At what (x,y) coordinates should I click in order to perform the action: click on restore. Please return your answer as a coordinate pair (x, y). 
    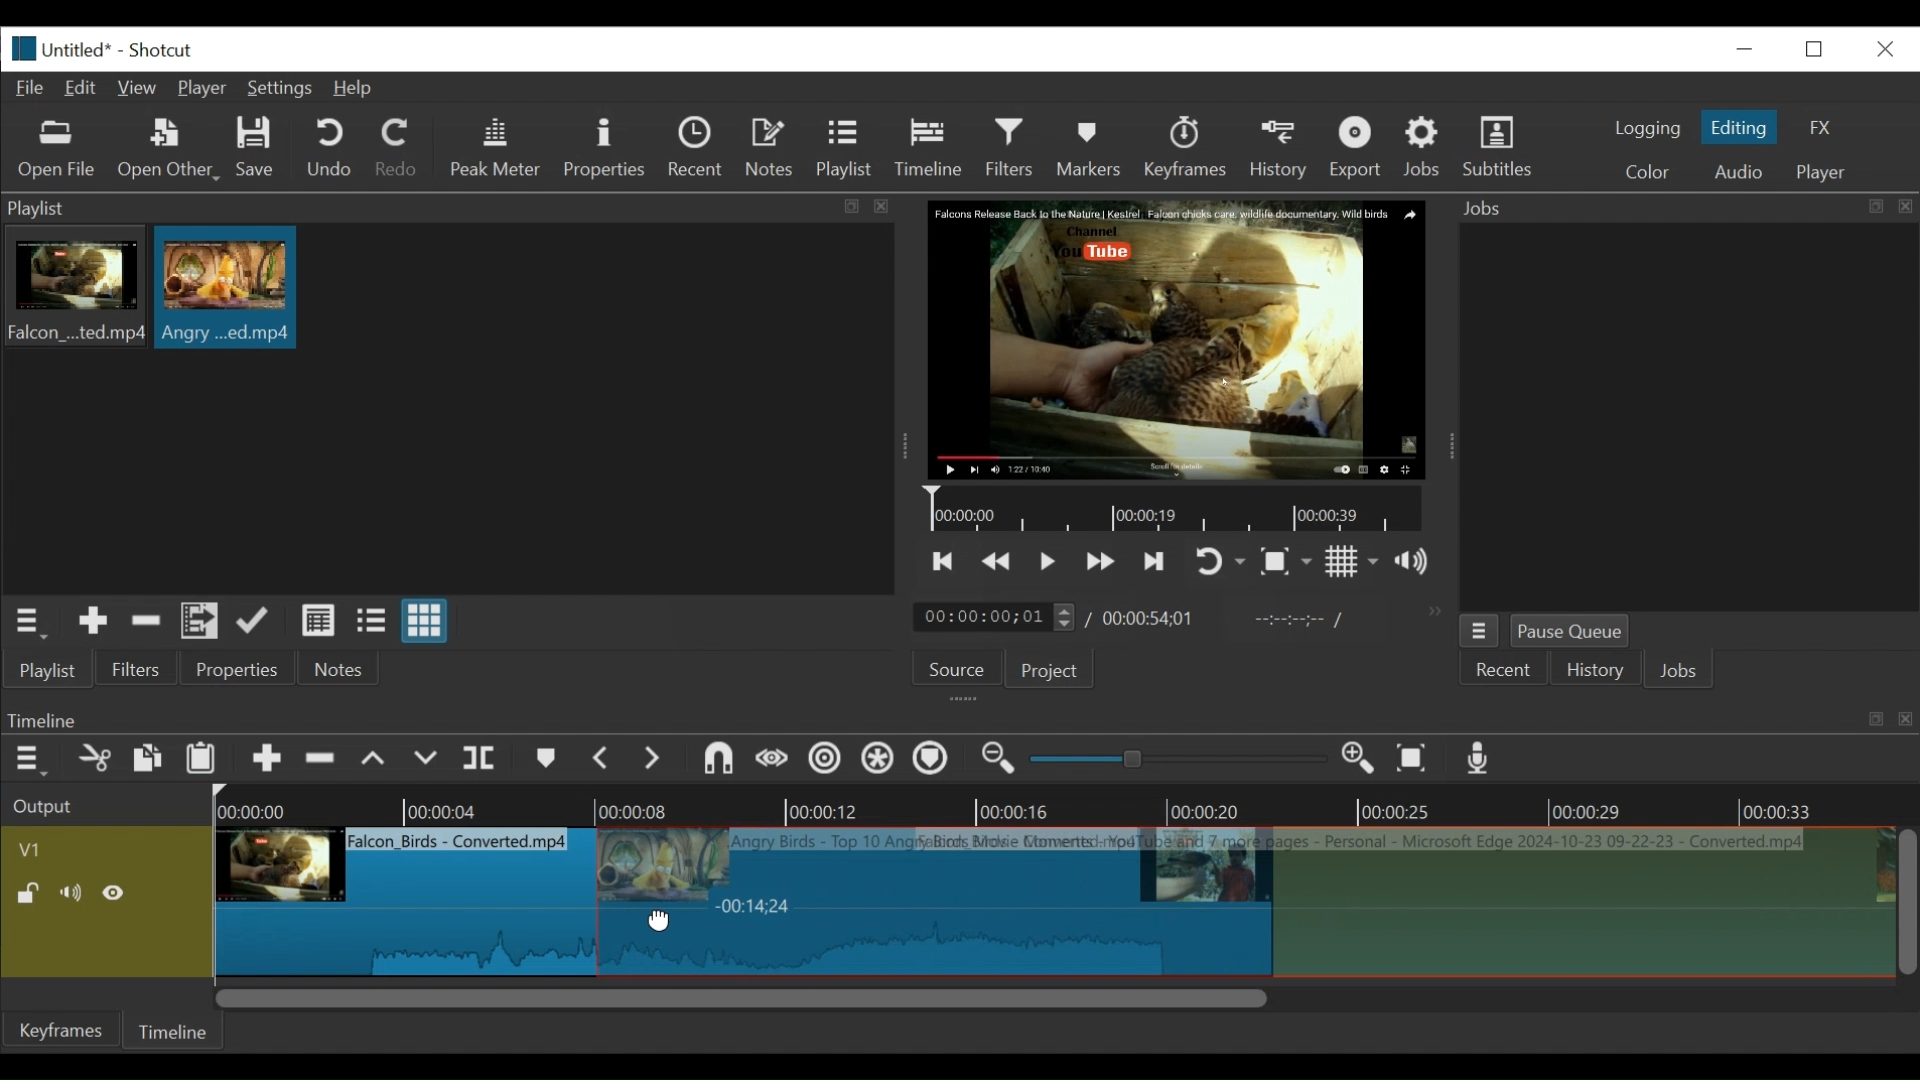
    Looking at the image, I should click on (1820, 47).